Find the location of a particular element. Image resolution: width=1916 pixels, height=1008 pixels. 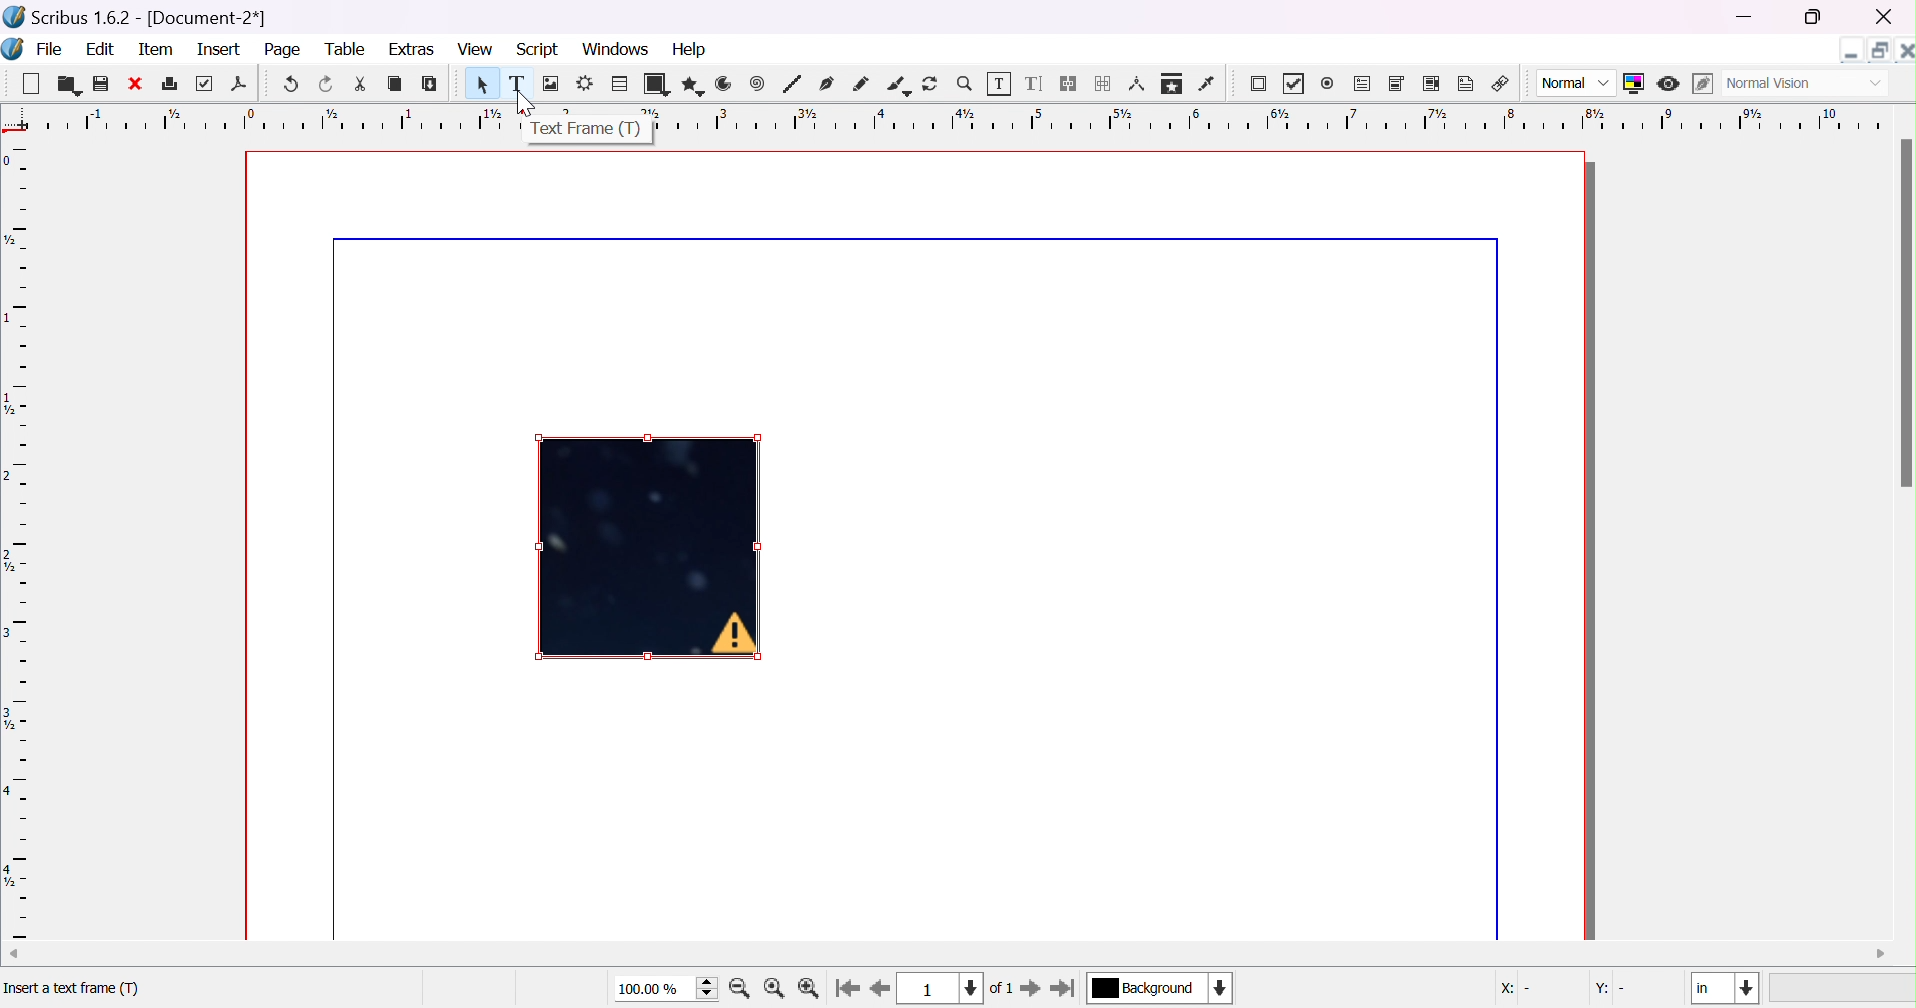

close is located at coordinates (133, 84).